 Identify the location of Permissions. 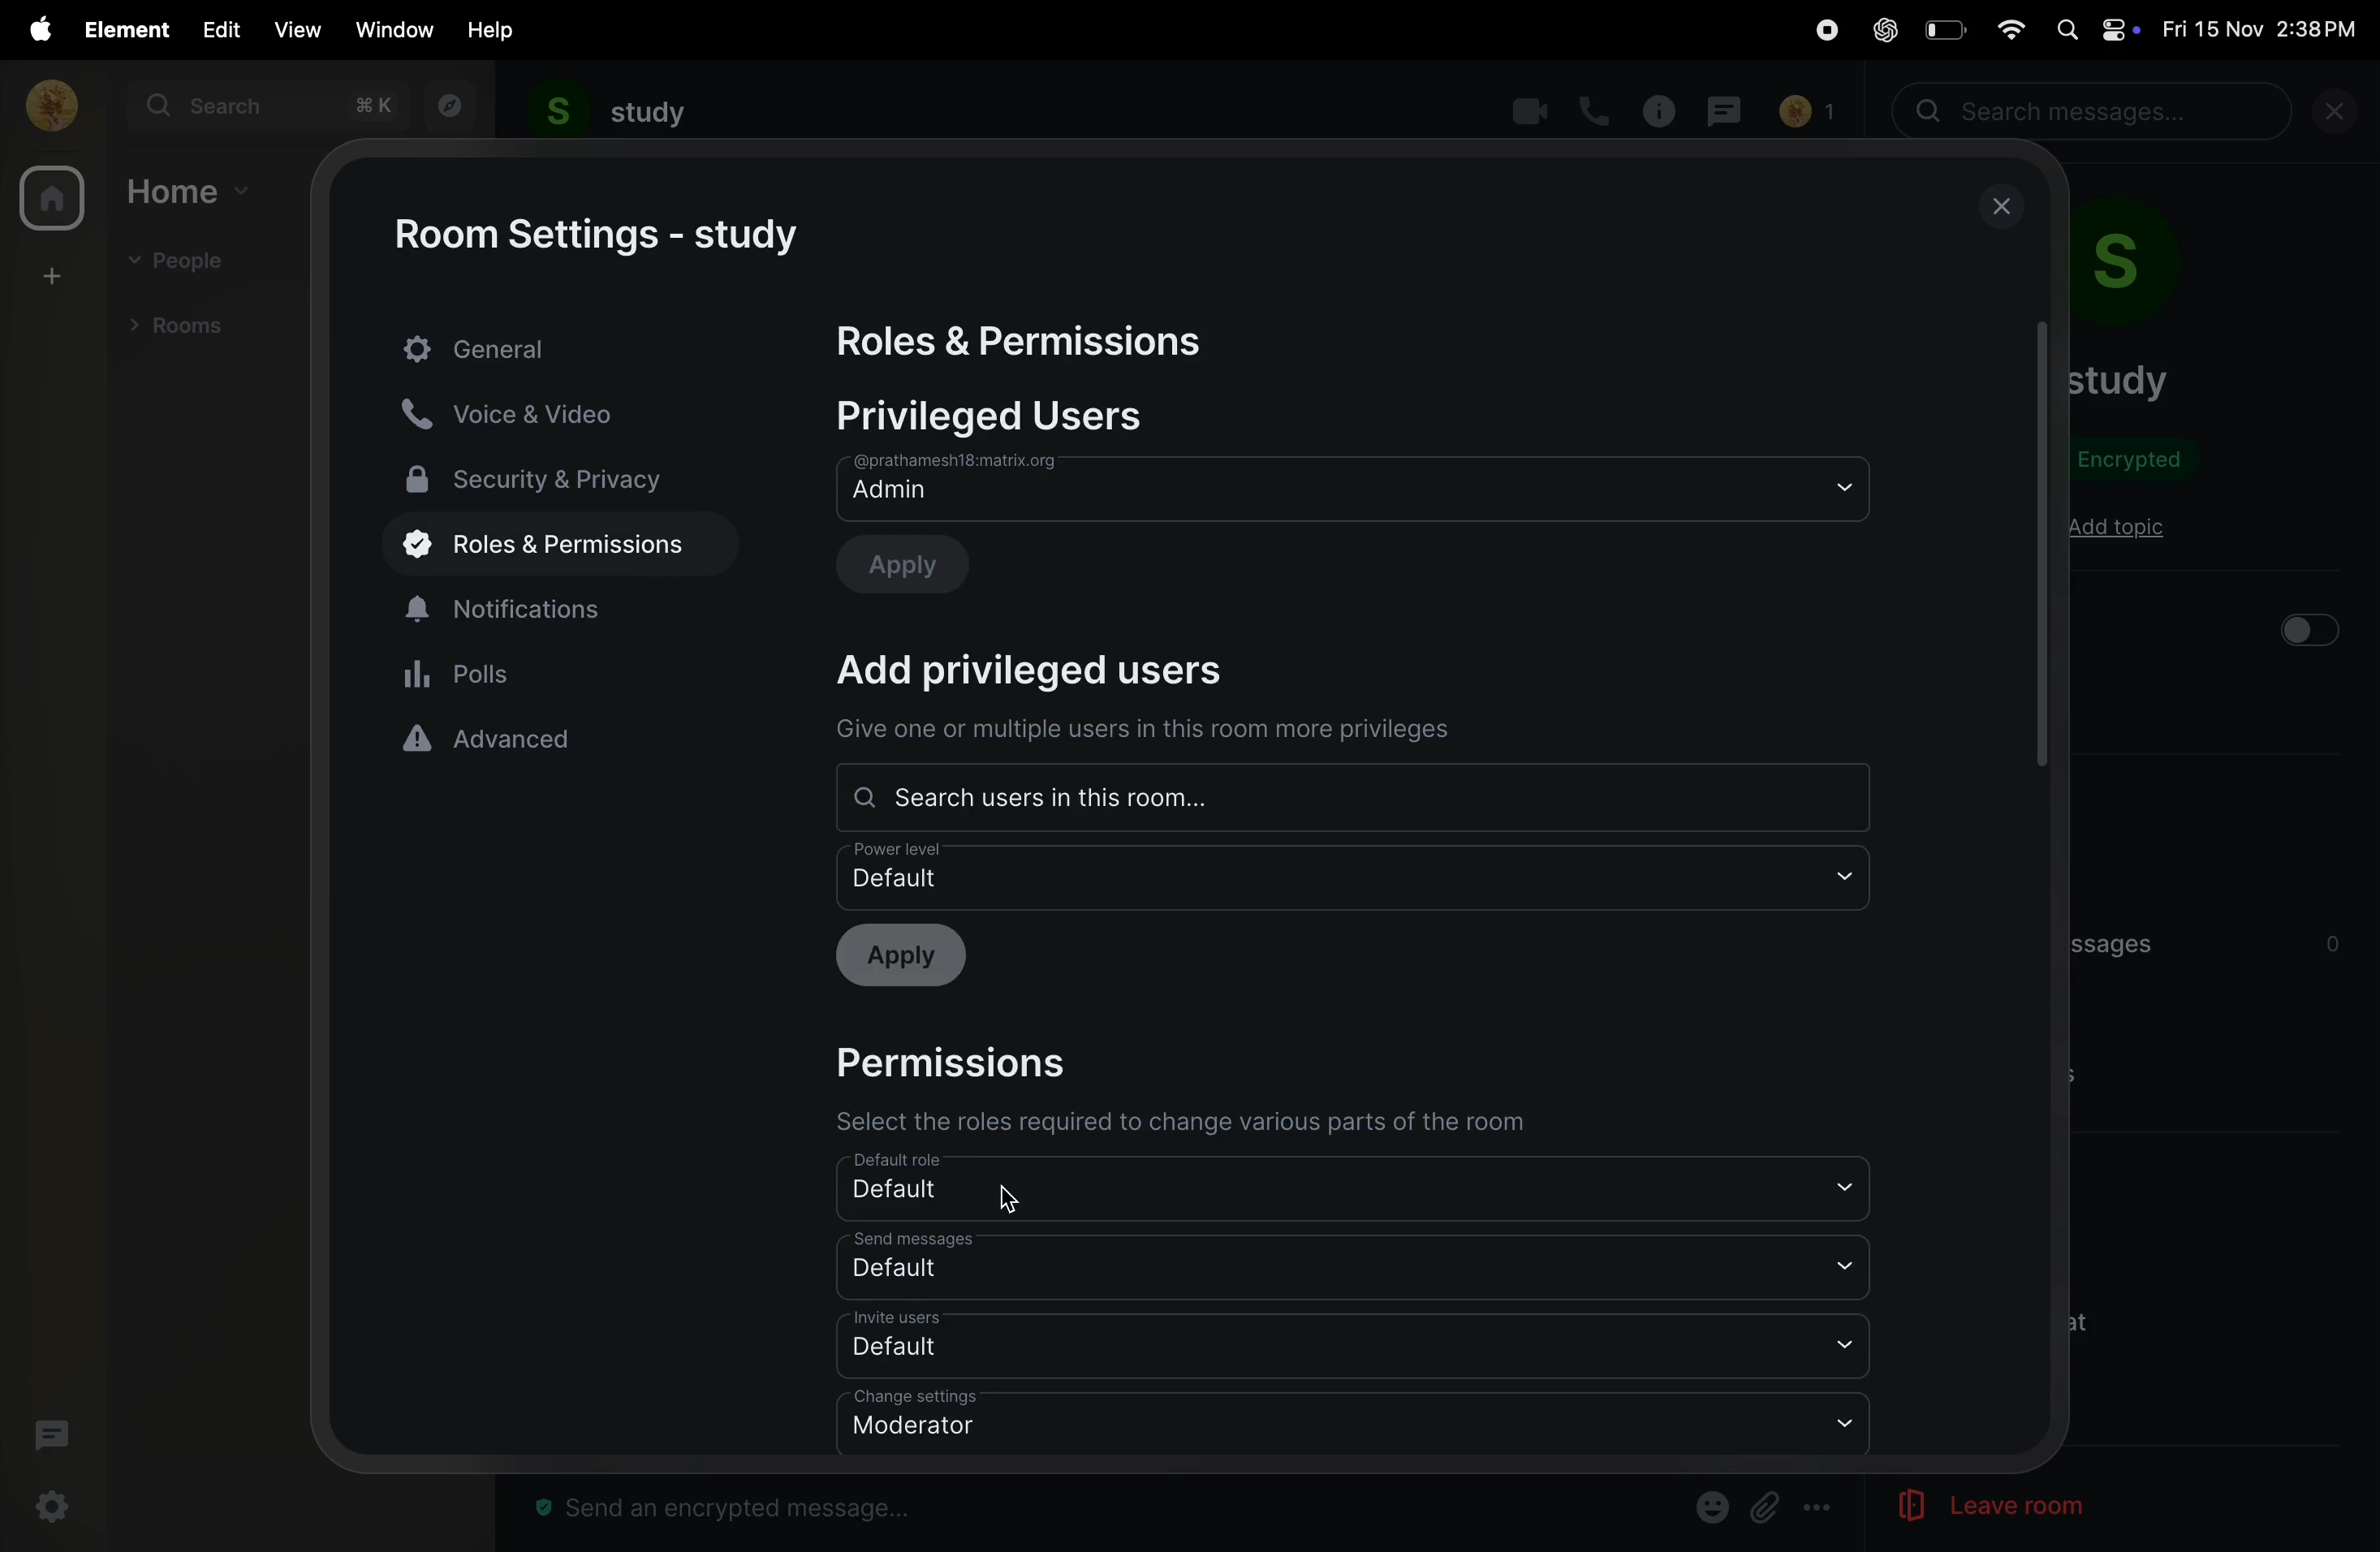
(969, 1060).